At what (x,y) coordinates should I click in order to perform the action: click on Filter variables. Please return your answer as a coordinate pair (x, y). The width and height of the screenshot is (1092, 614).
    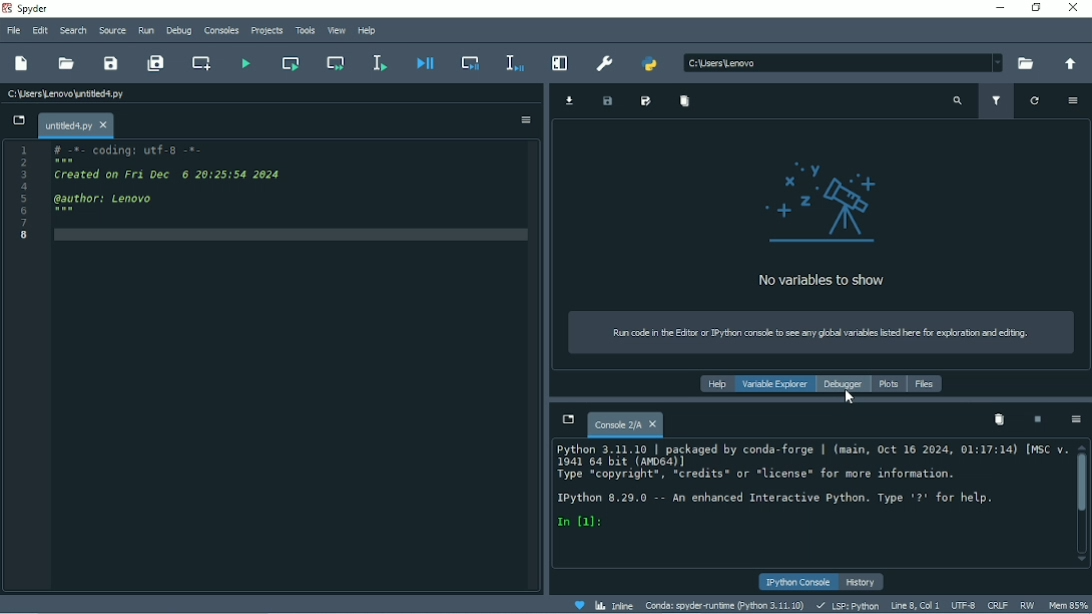
    Looking at the image, I should click on (997, 100).